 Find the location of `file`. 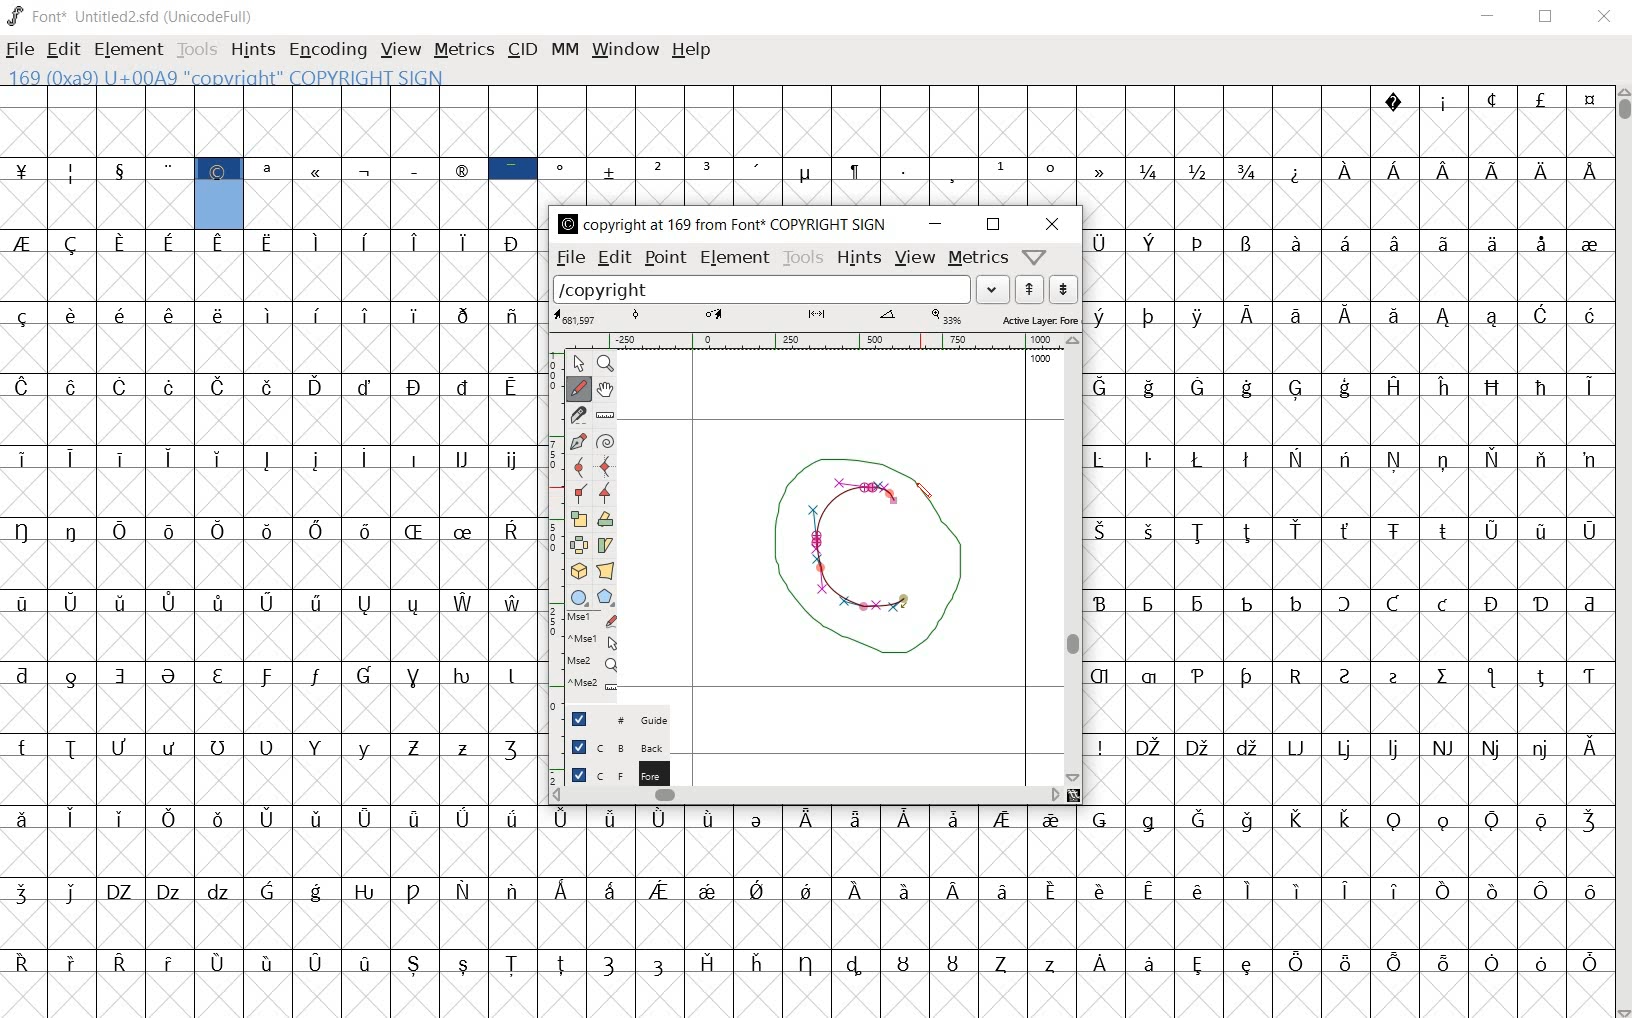

file is located at coordinates (569, 258).